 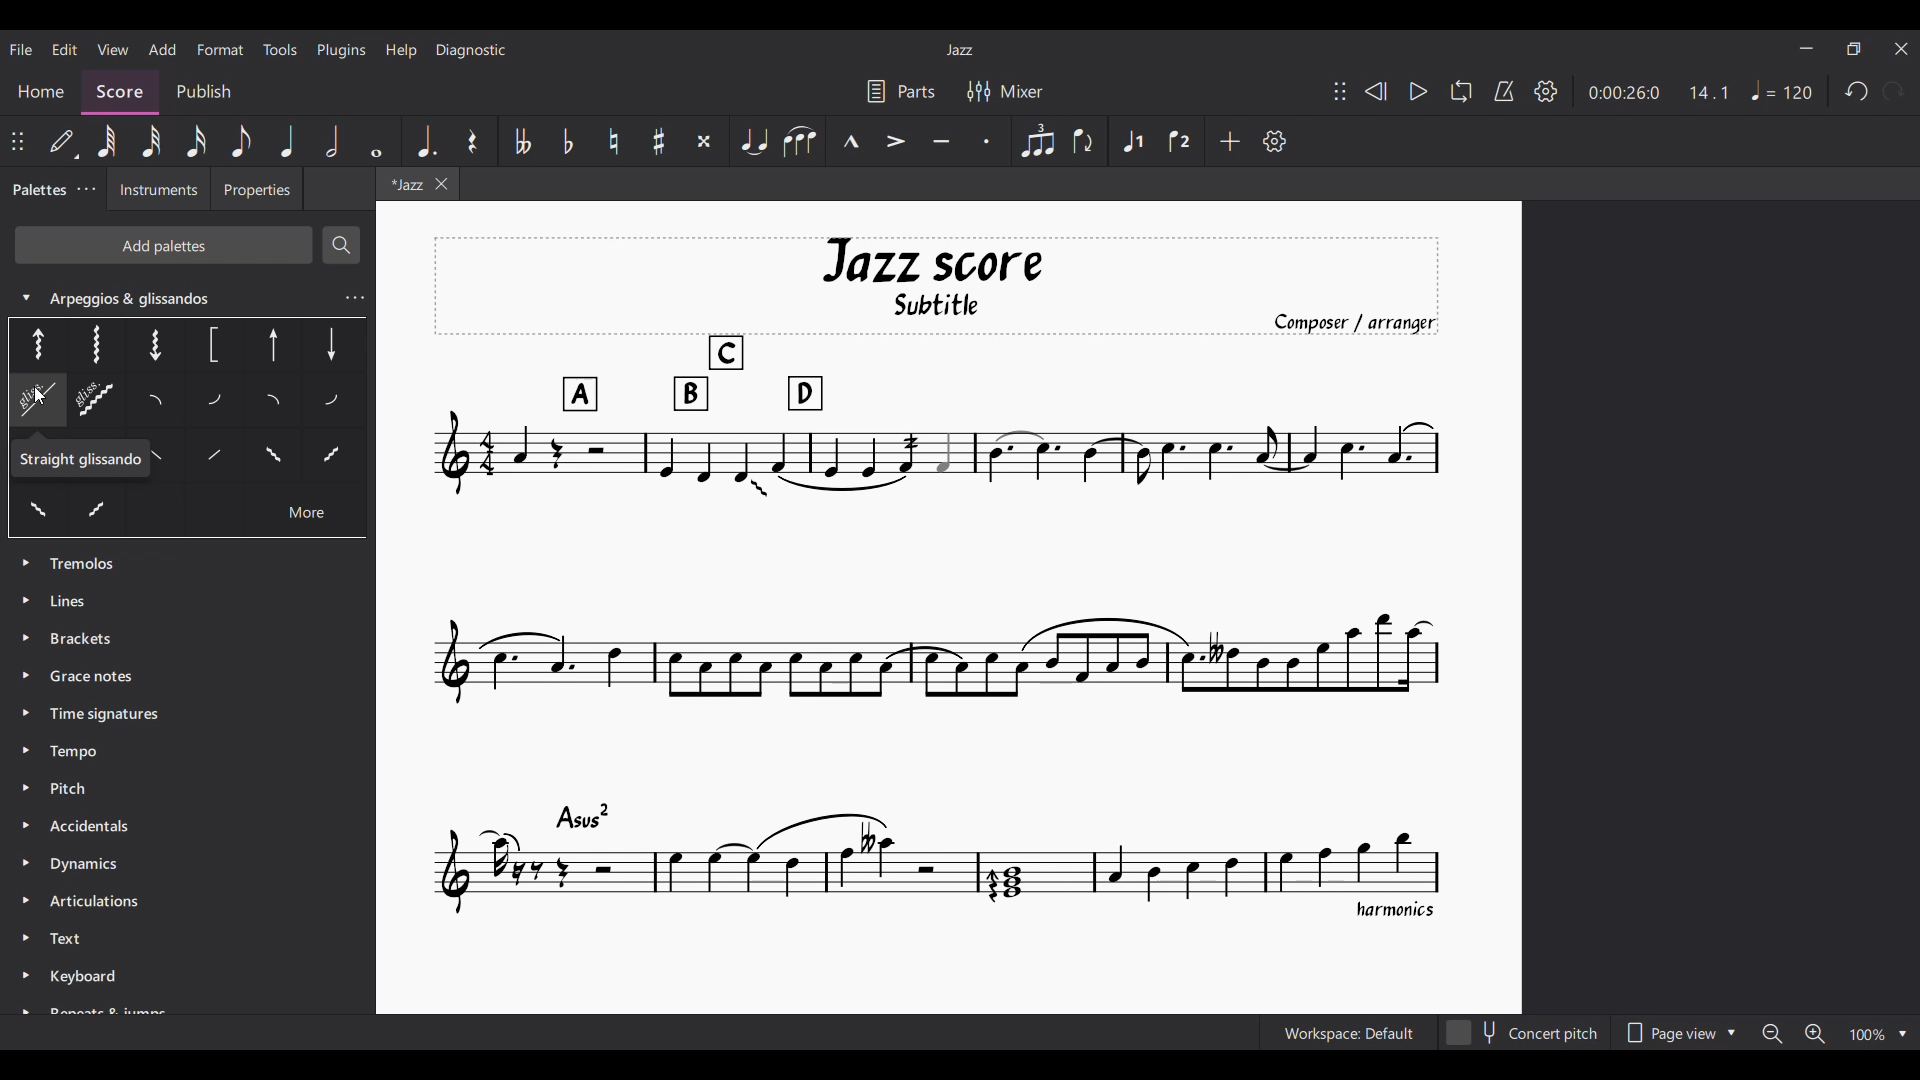 What do you see at coordinates (152, 141) in the screenshot?
I see `32nd note` at bounding box center [152, 141].